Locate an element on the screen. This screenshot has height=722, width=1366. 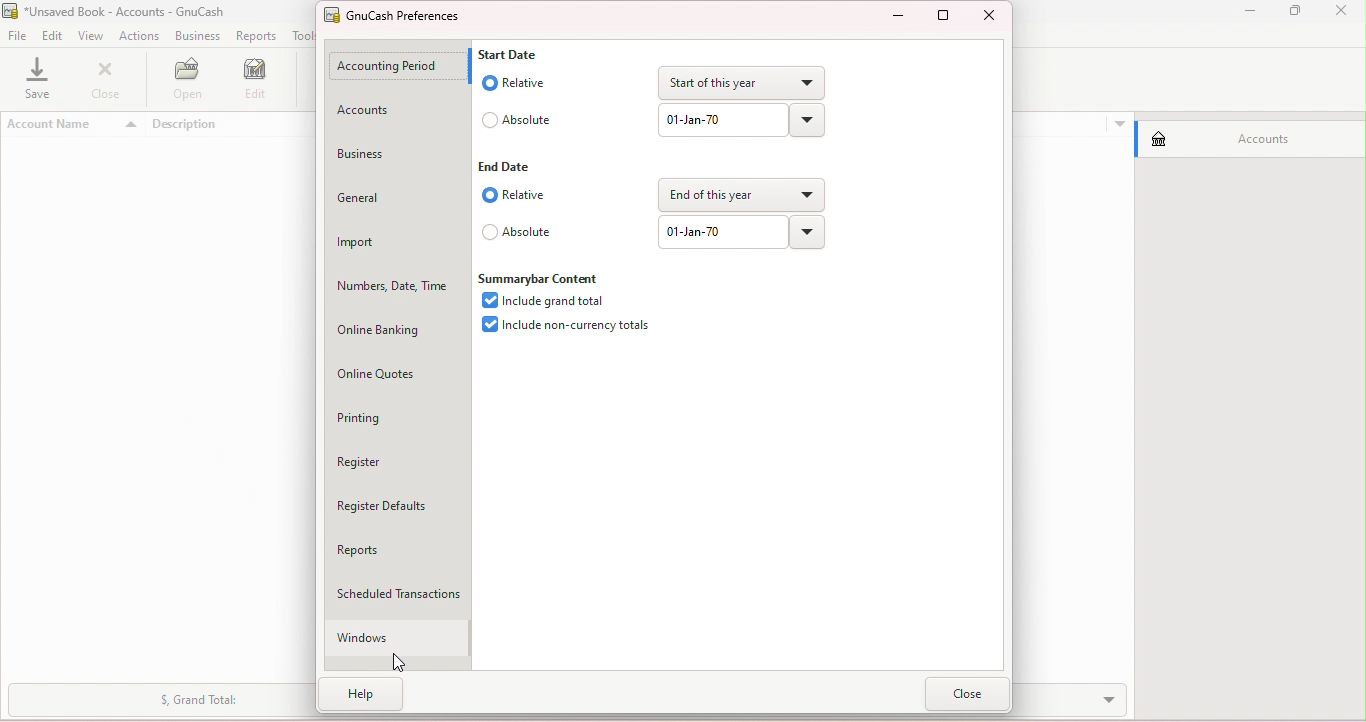
Close is located at coordinates (110, 83).